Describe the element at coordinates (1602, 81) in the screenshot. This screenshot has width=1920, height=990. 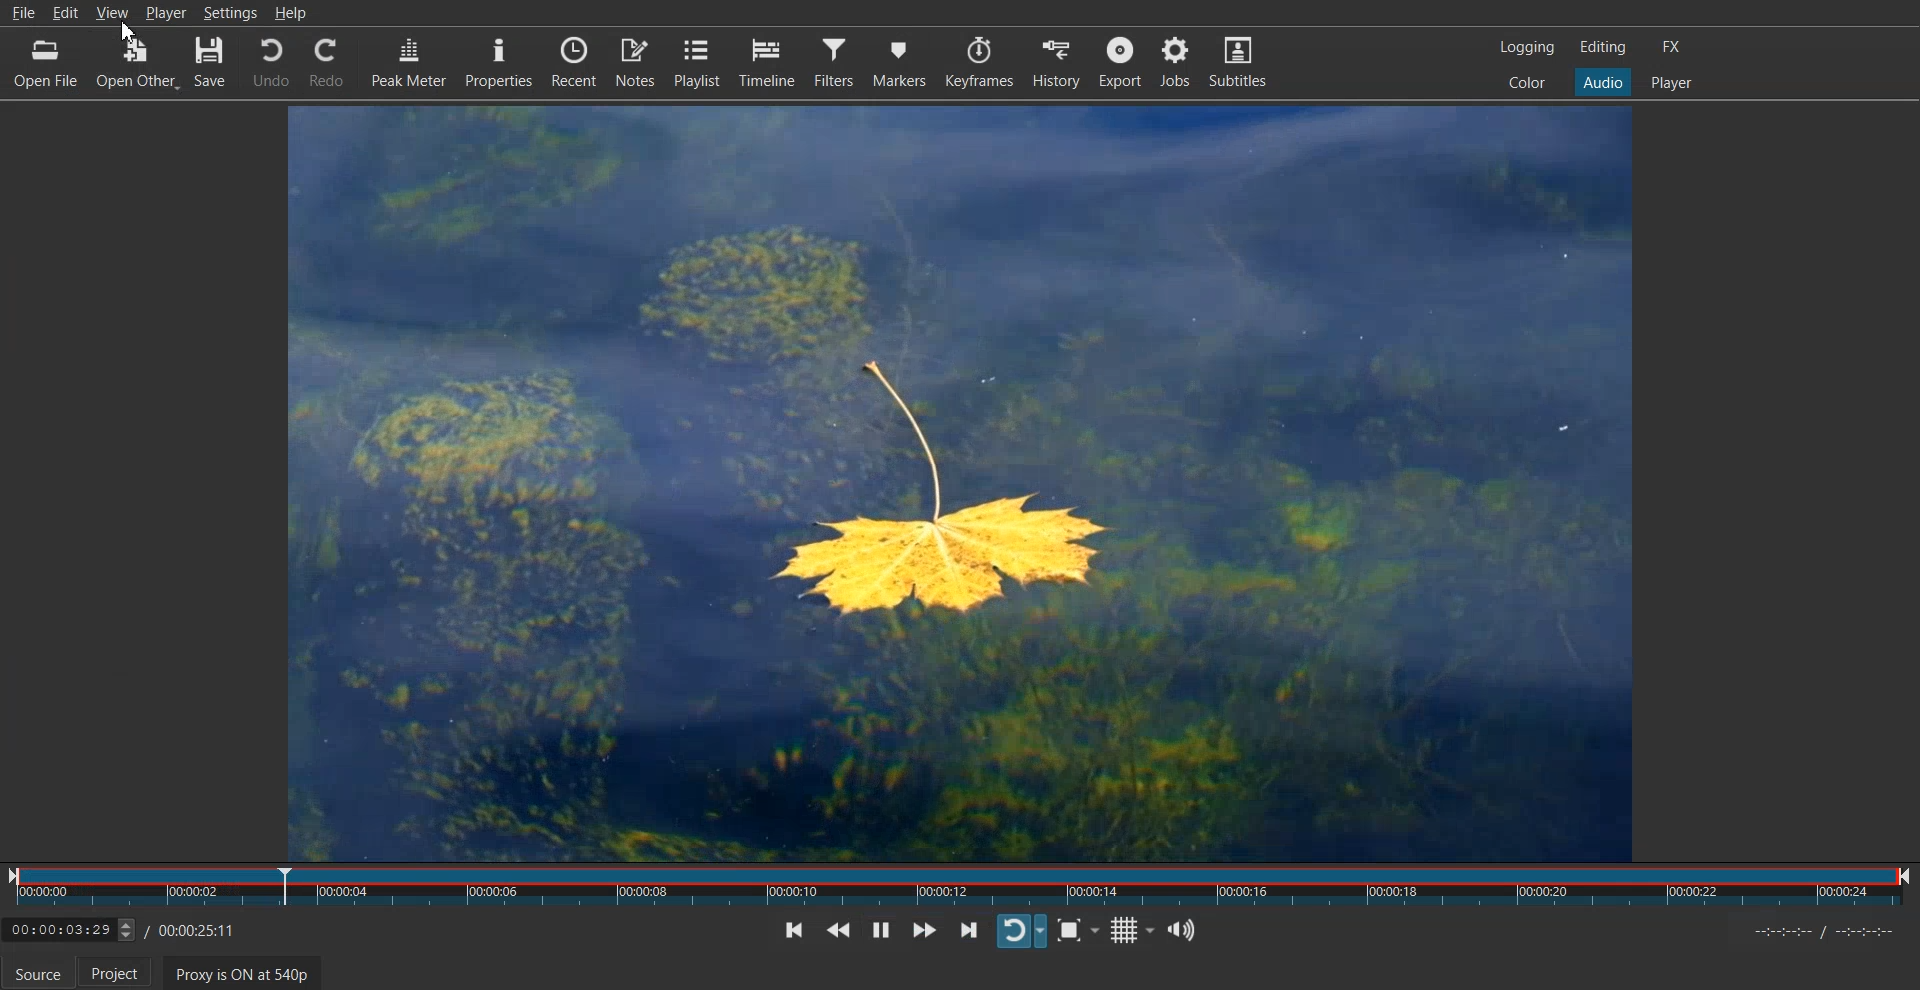
I see `Audio` at that location.